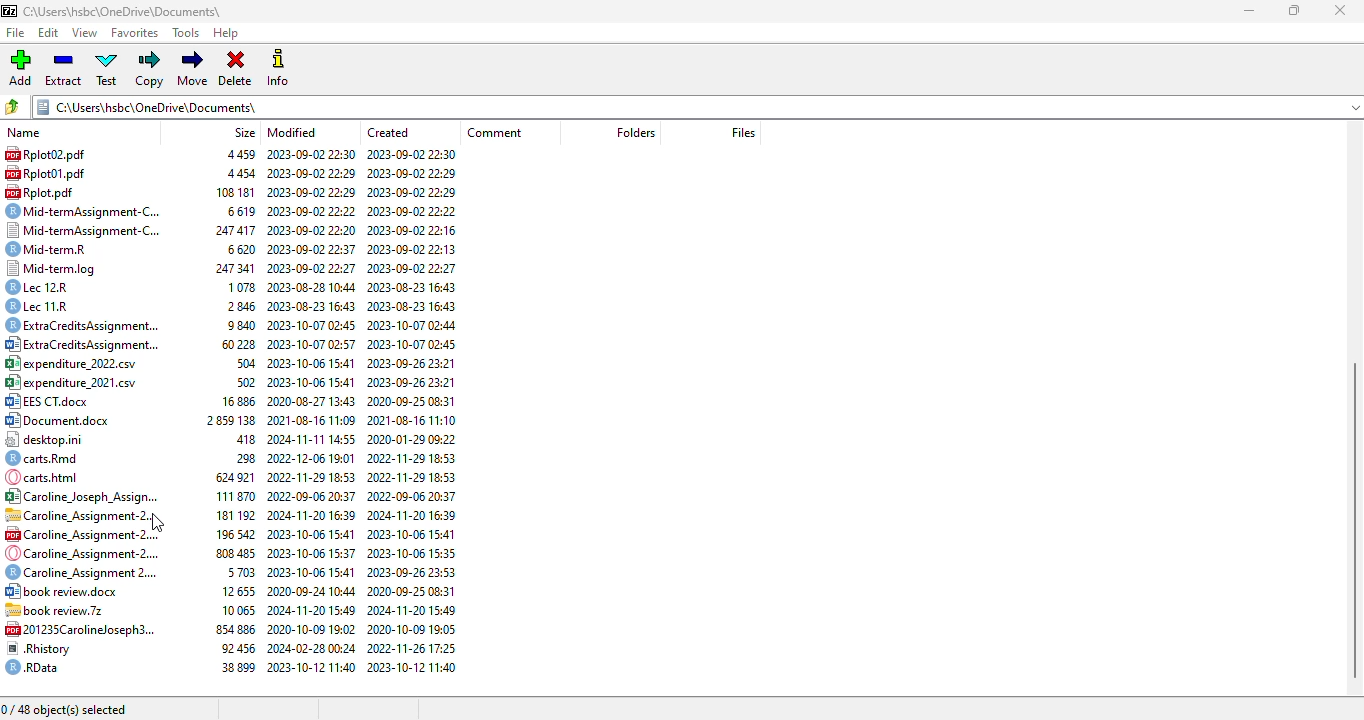 The width and height of the screenshot is (1364, 720). What do you see at coordinates (311, 247) in the screenshot?
I see `2023-09-02 22:37` at bounding box center [311, 247].